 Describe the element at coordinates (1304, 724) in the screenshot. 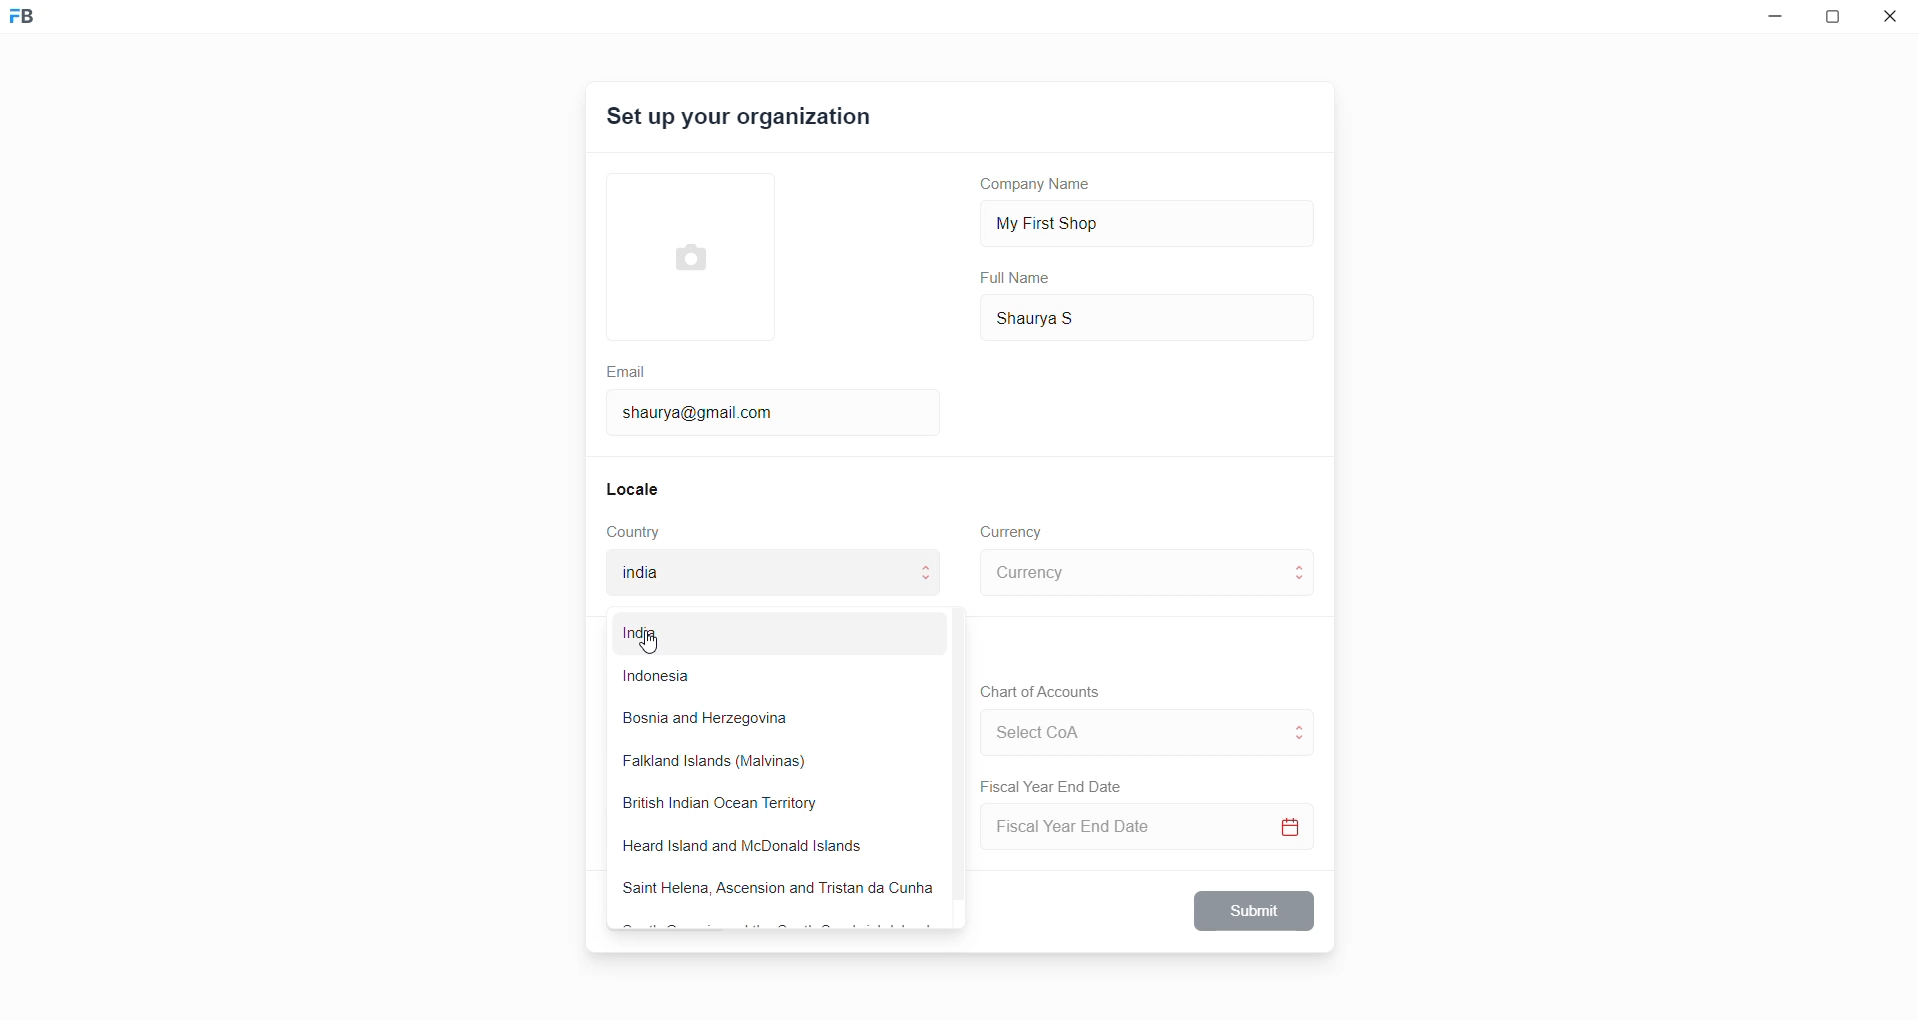

I see `move to above CoA` at that location.